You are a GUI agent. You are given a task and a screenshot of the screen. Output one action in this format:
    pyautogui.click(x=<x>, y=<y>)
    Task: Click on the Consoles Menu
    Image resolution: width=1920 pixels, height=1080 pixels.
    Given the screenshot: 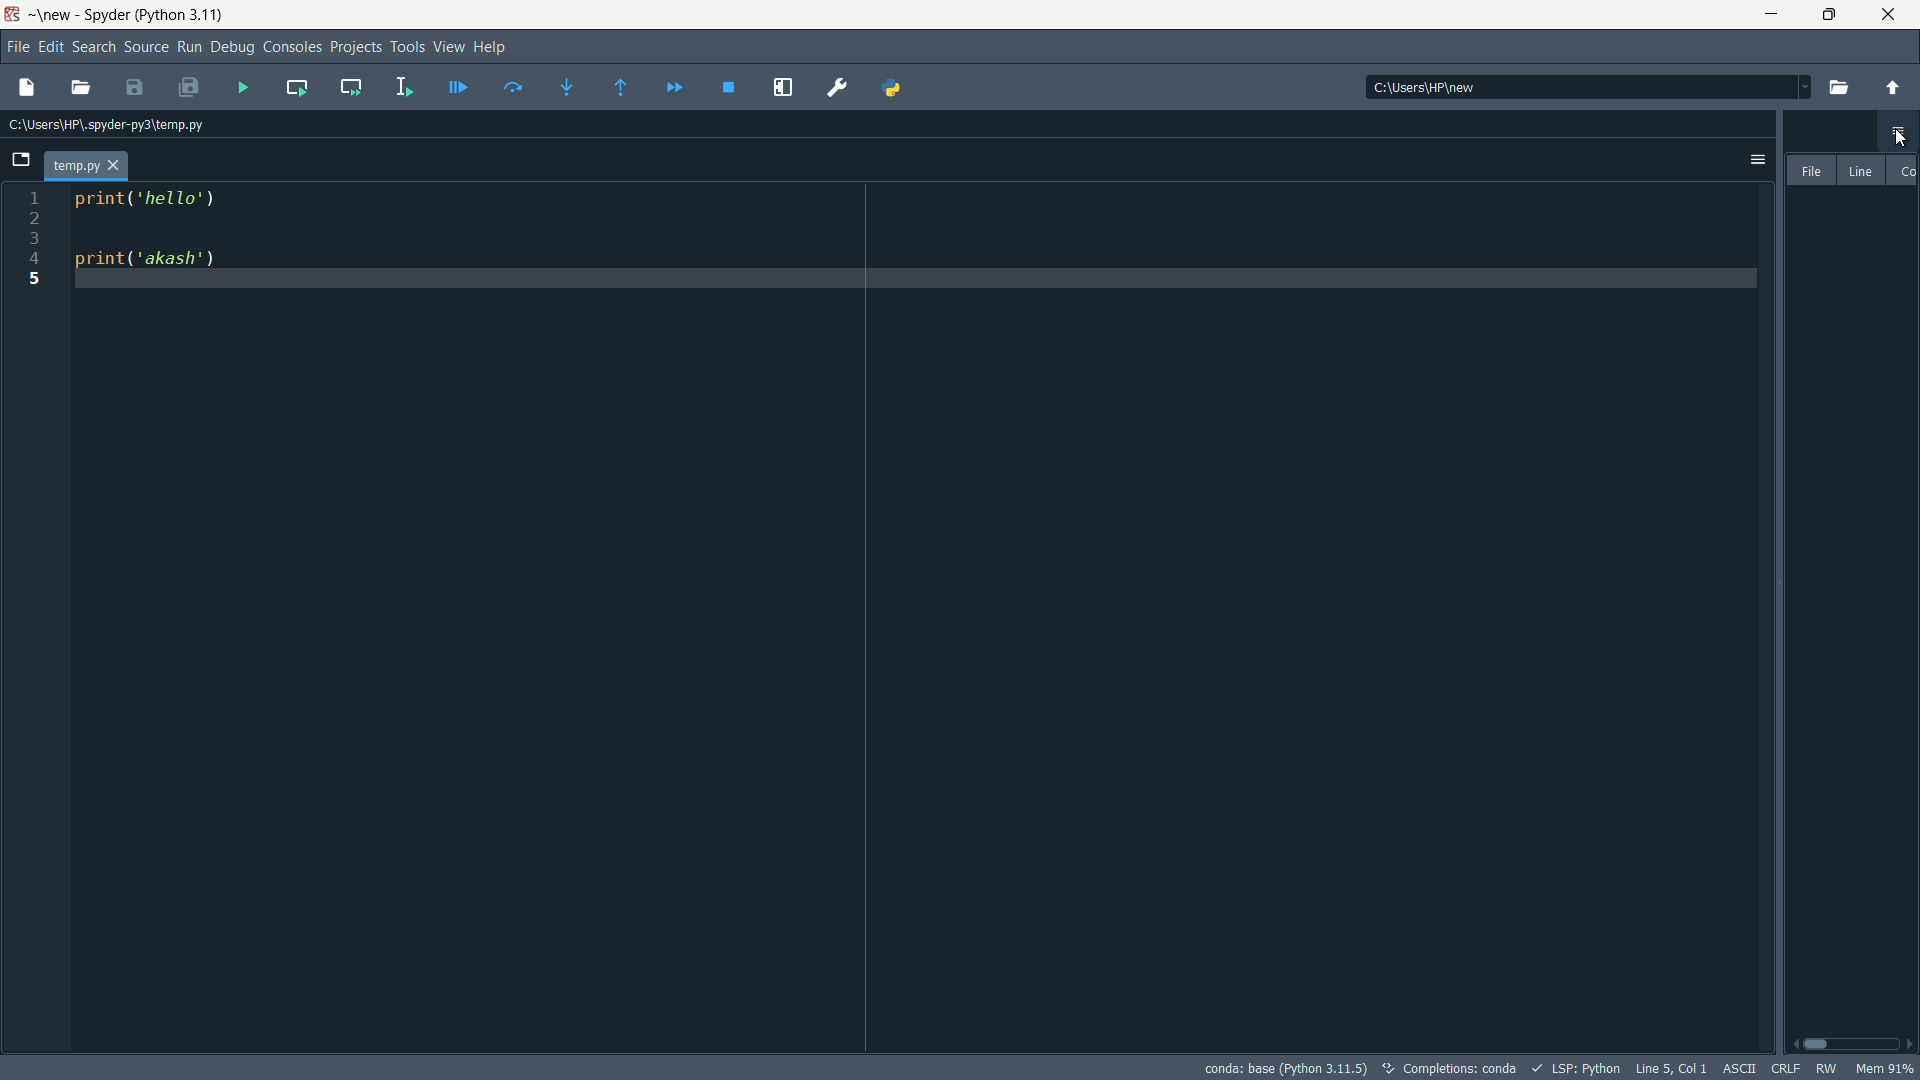 What is the action you would take?
    pyautogui.click(x=290, y=46)
    